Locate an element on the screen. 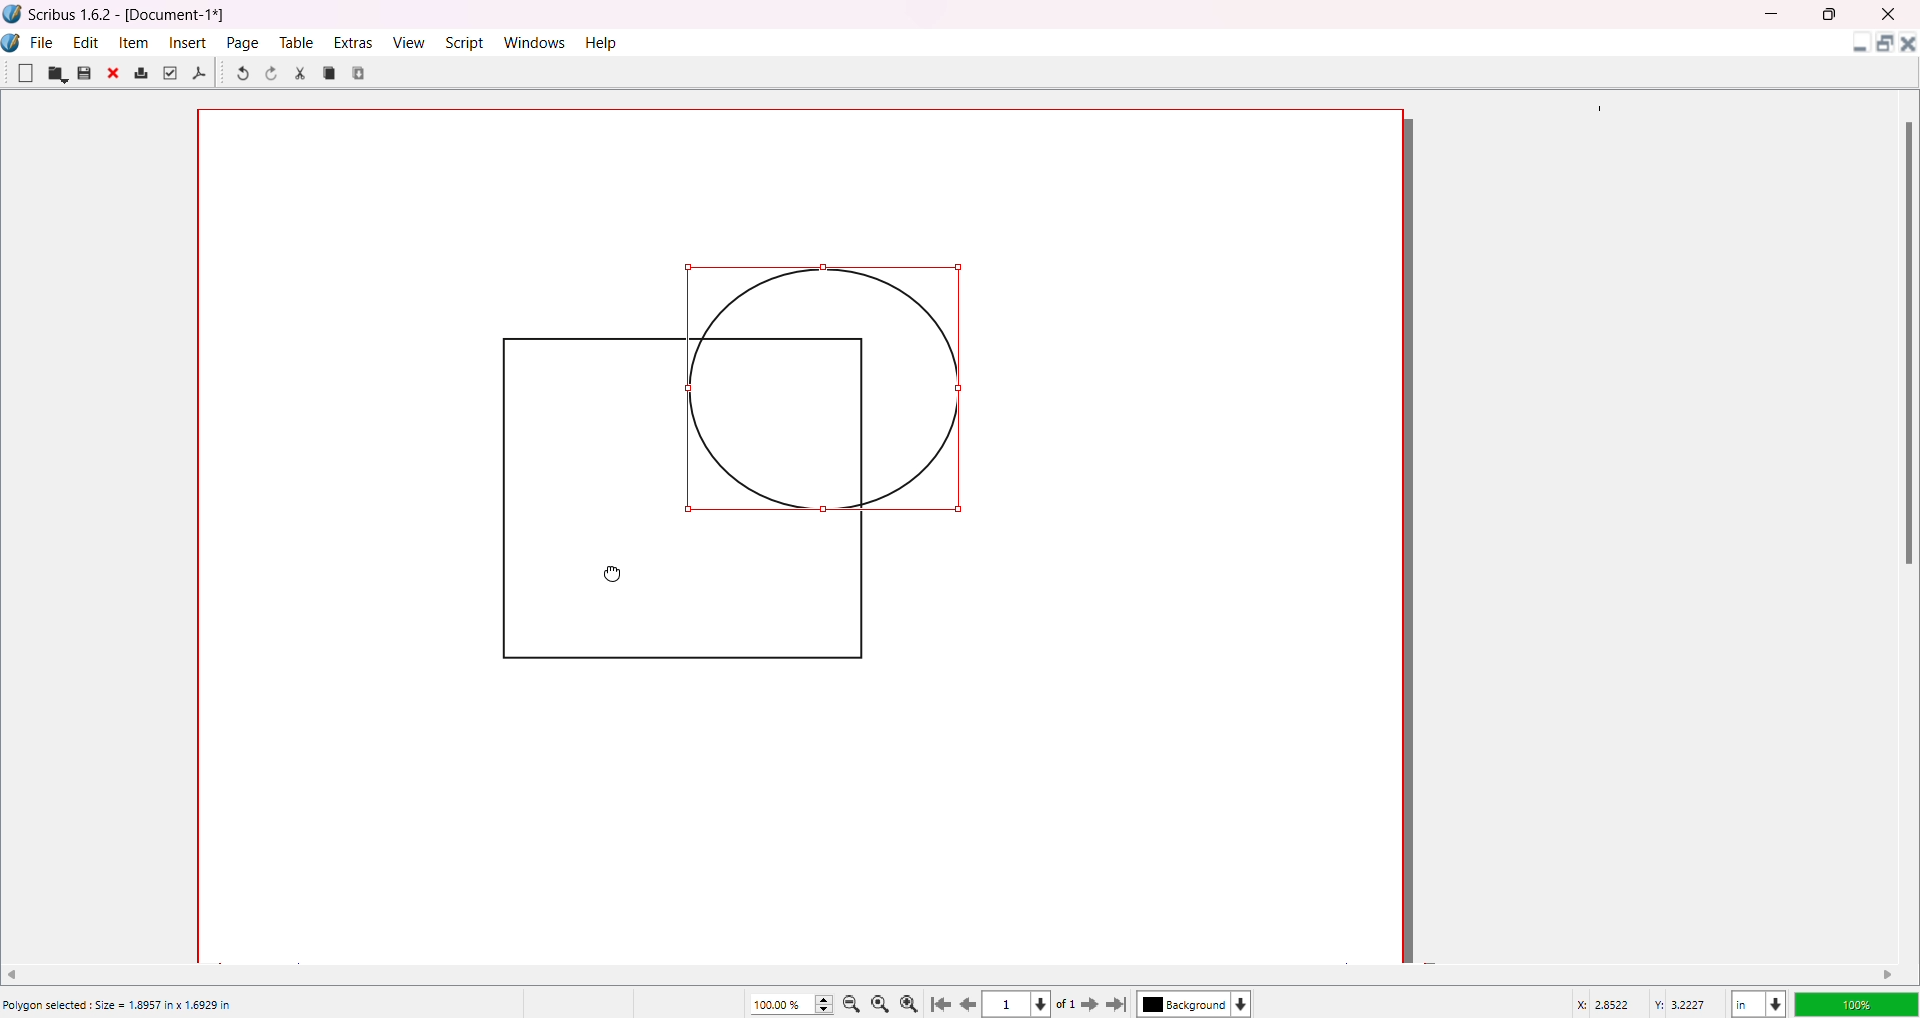  Minimize Document is located at coordinates (1855, 47).